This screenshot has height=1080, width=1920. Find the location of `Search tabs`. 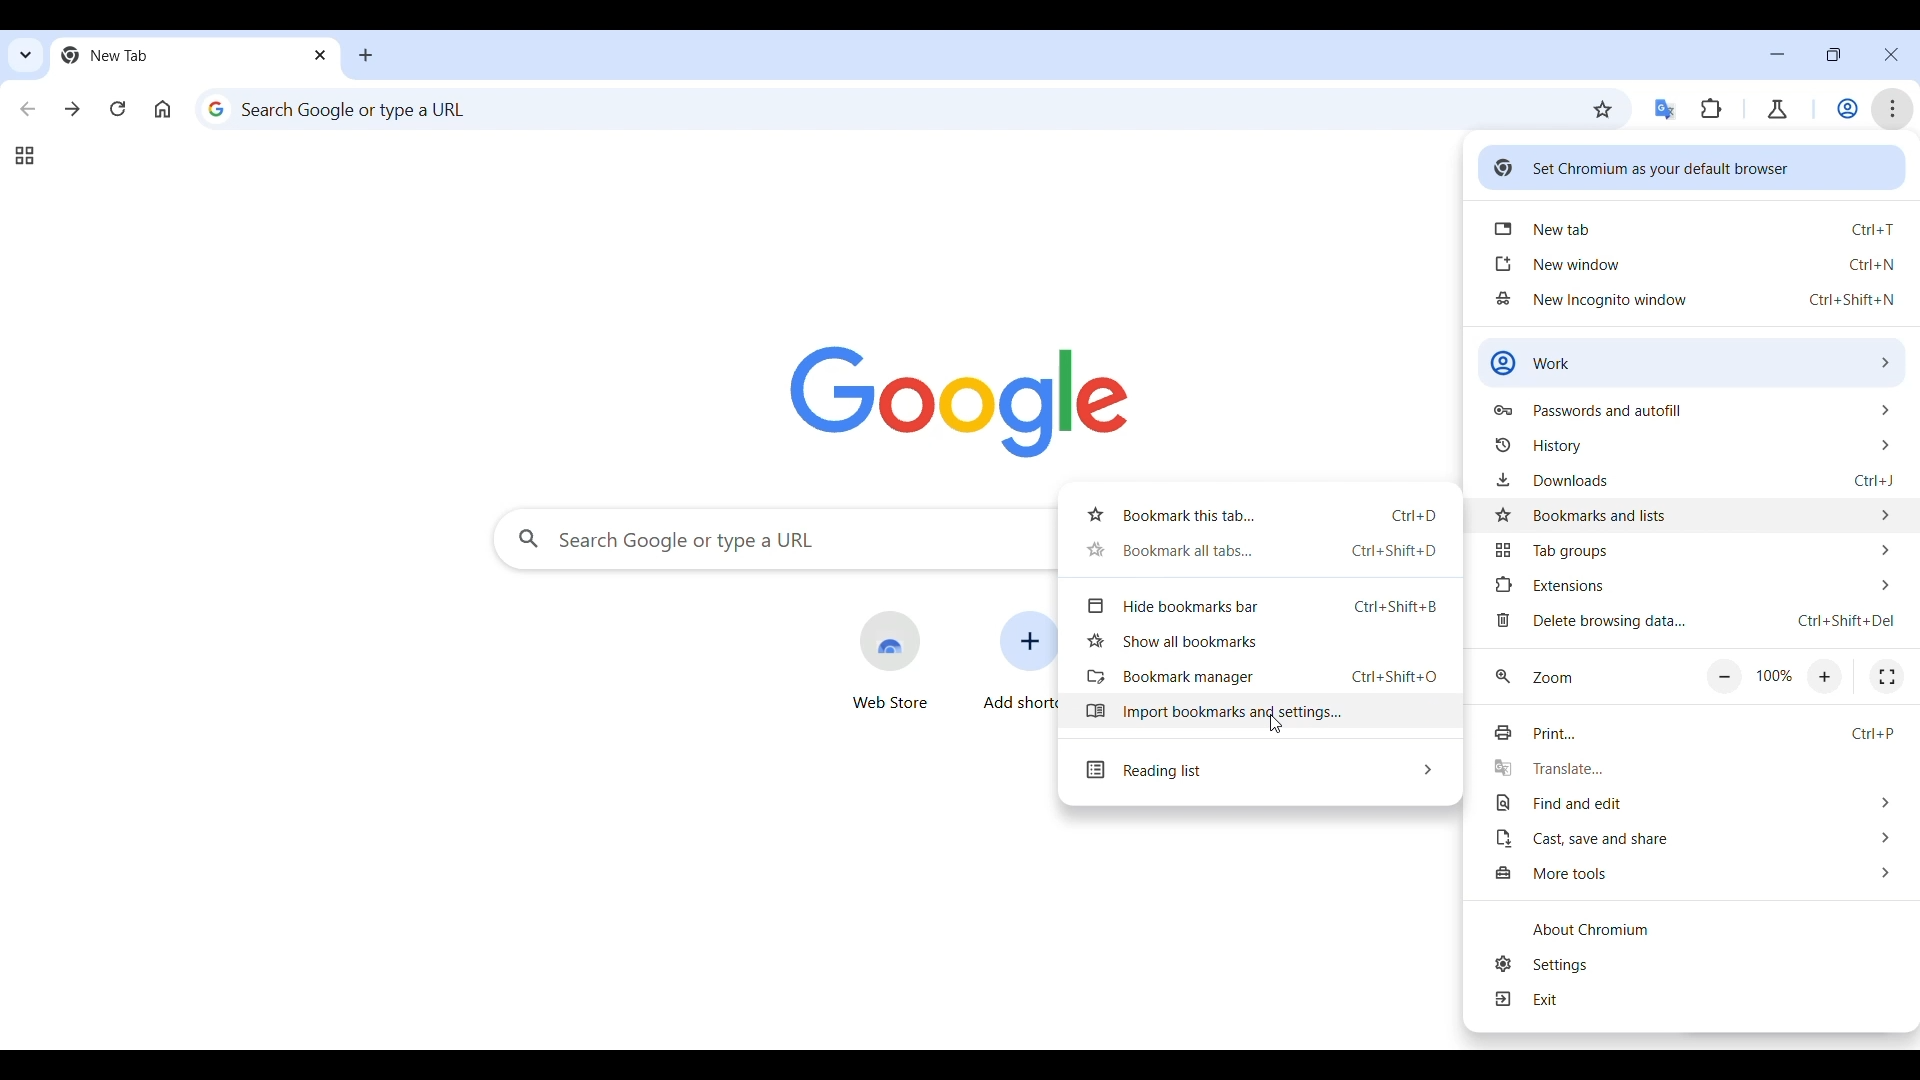

Search tabs is located at coordinates (27, 56).